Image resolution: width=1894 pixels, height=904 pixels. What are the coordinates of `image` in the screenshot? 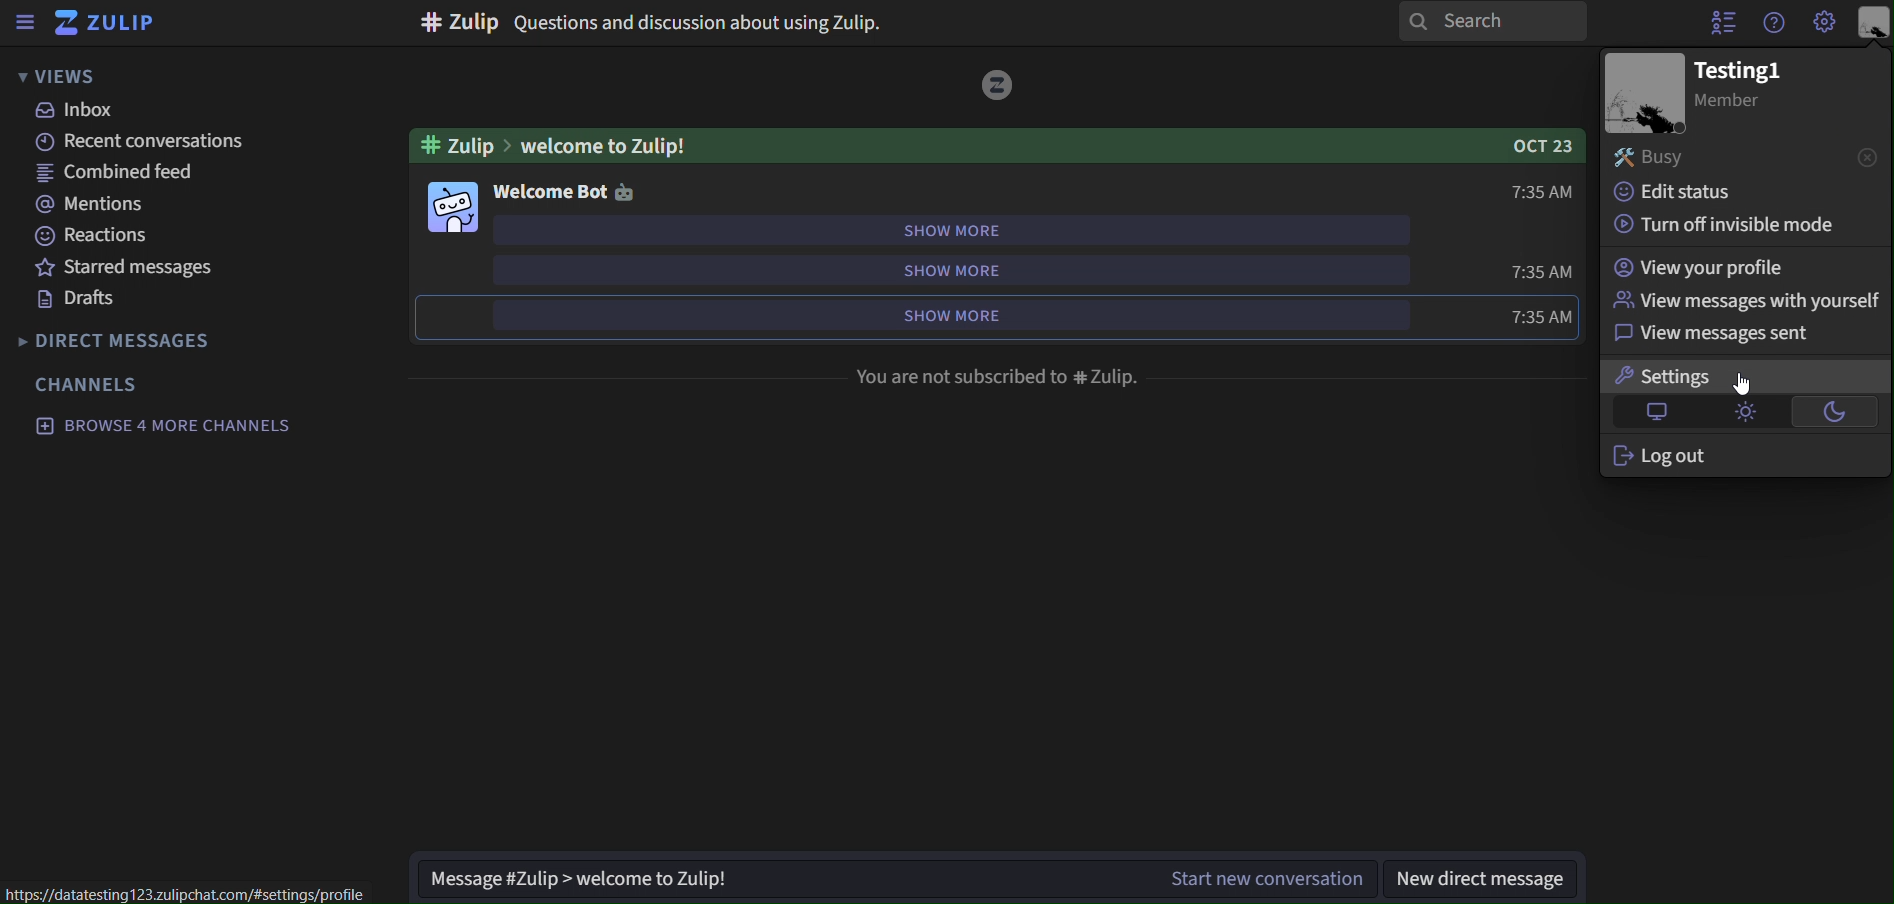 It's located at (1644, 93).